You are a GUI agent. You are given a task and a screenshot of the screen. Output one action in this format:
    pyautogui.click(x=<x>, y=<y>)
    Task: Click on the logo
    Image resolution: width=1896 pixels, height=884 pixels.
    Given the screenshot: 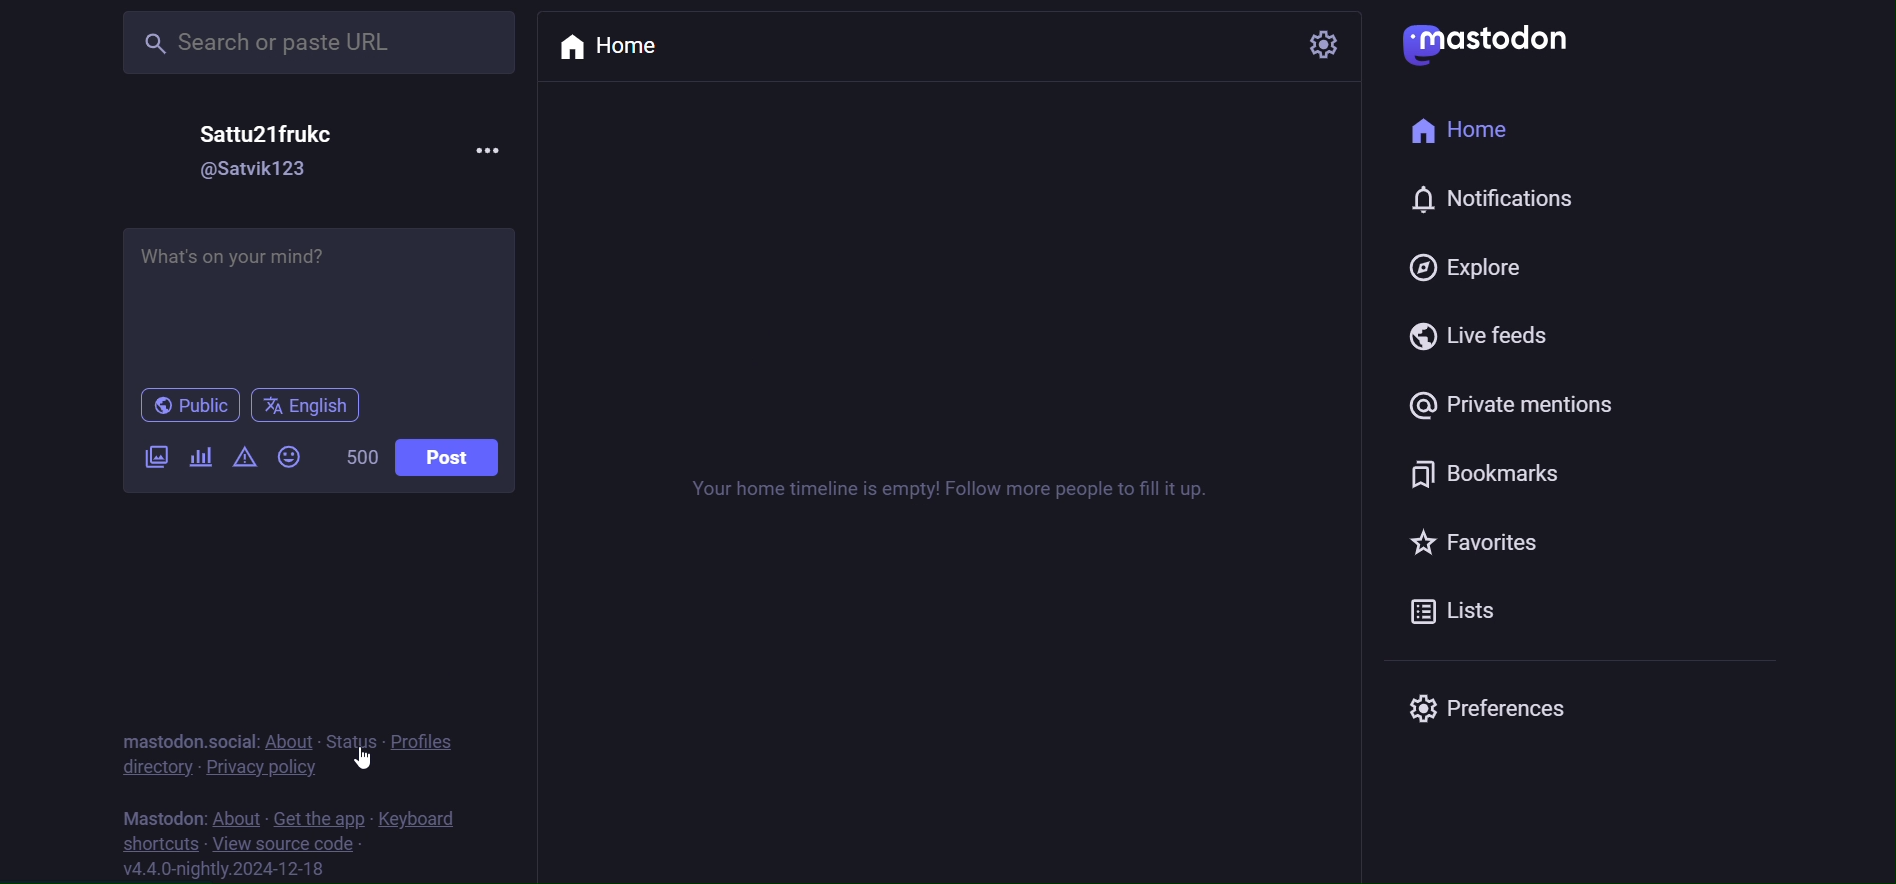 What is the action you would take?
    pyautogui.click(x=1480, y=46)
    